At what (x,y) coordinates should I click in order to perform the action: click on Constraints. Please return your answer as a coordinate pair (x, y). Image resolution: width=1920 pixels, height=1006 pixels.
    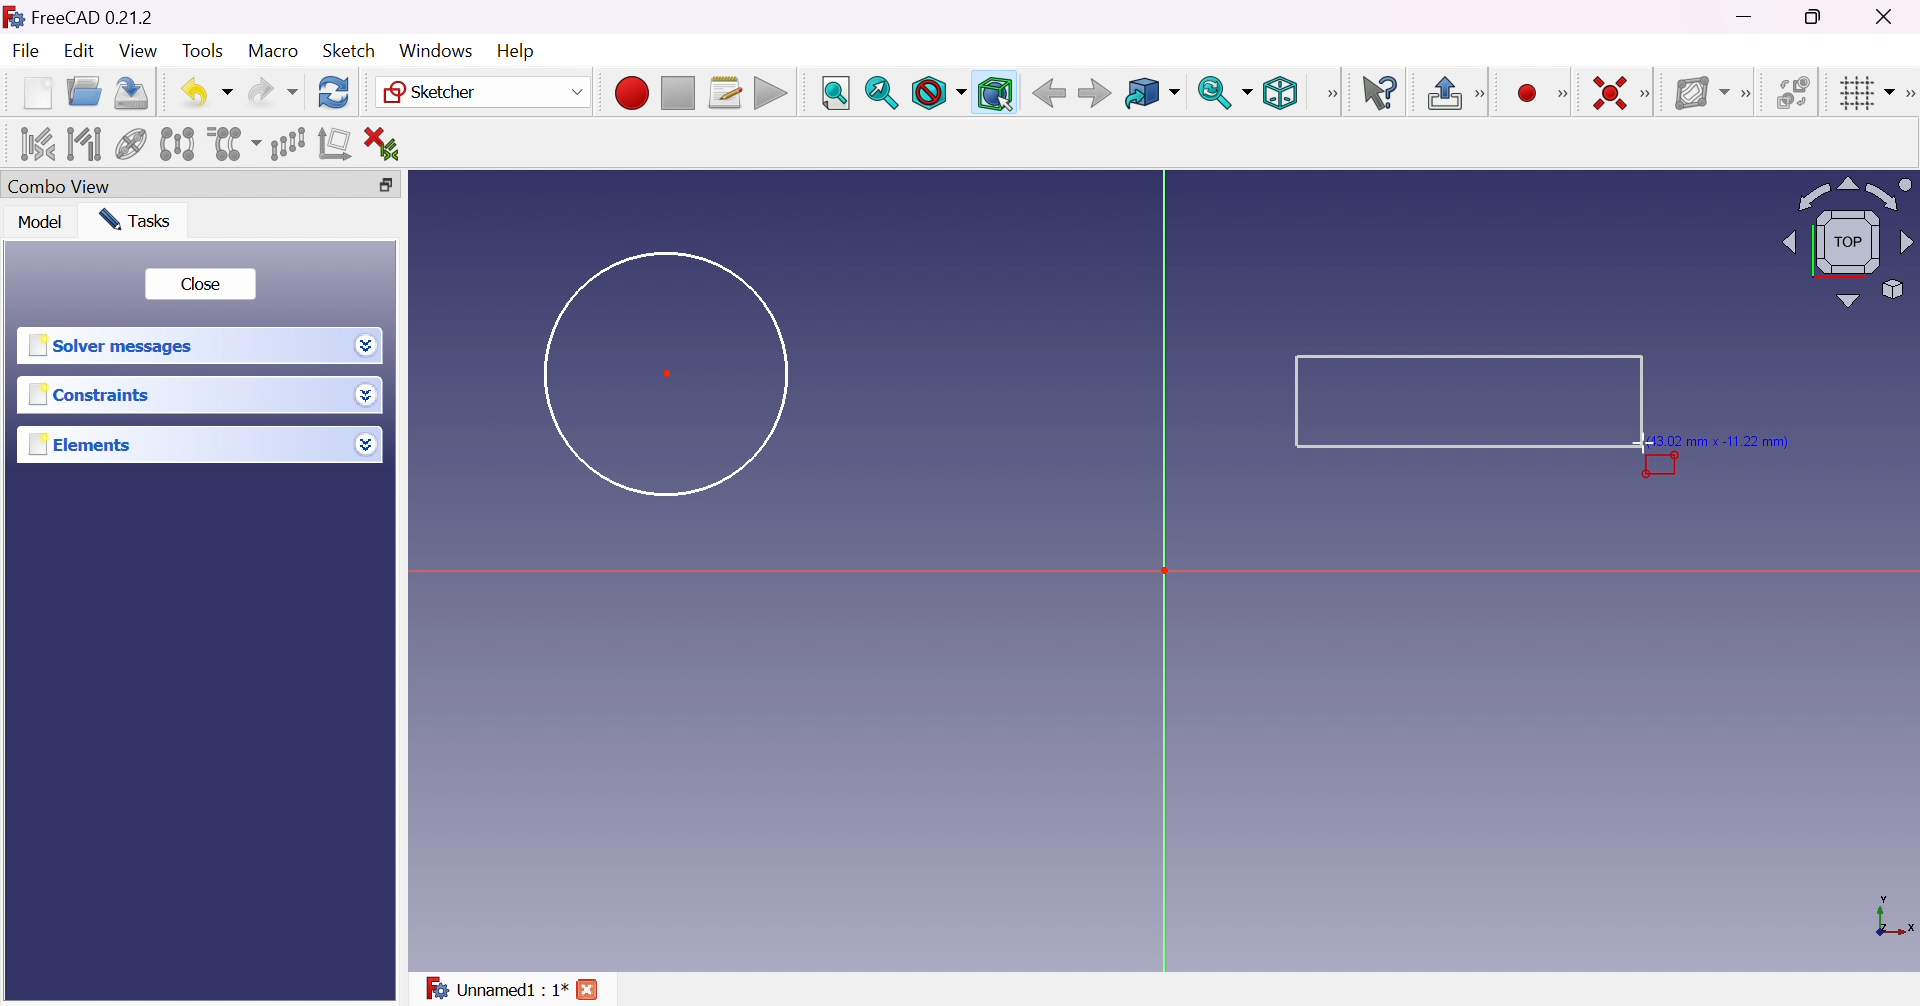
    Looking at the image, I should click on (90, 396).